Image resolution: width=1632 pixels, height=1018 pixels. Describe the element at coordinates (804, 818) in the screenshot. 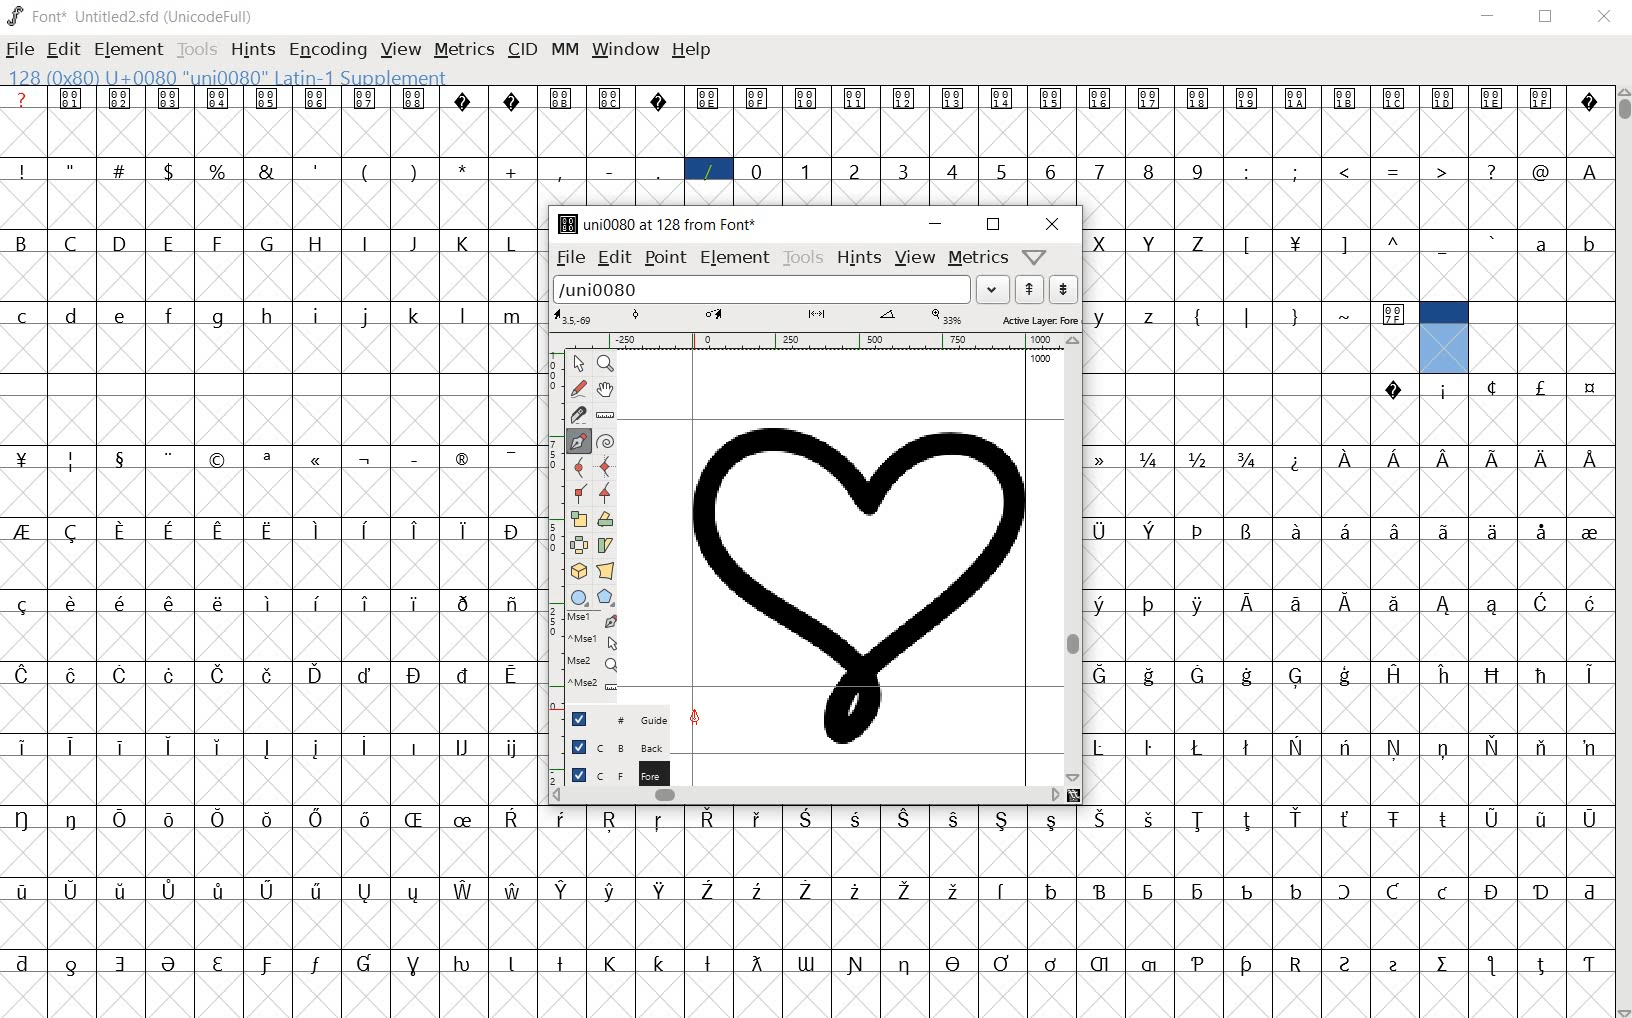

I see `glyph` at that location.